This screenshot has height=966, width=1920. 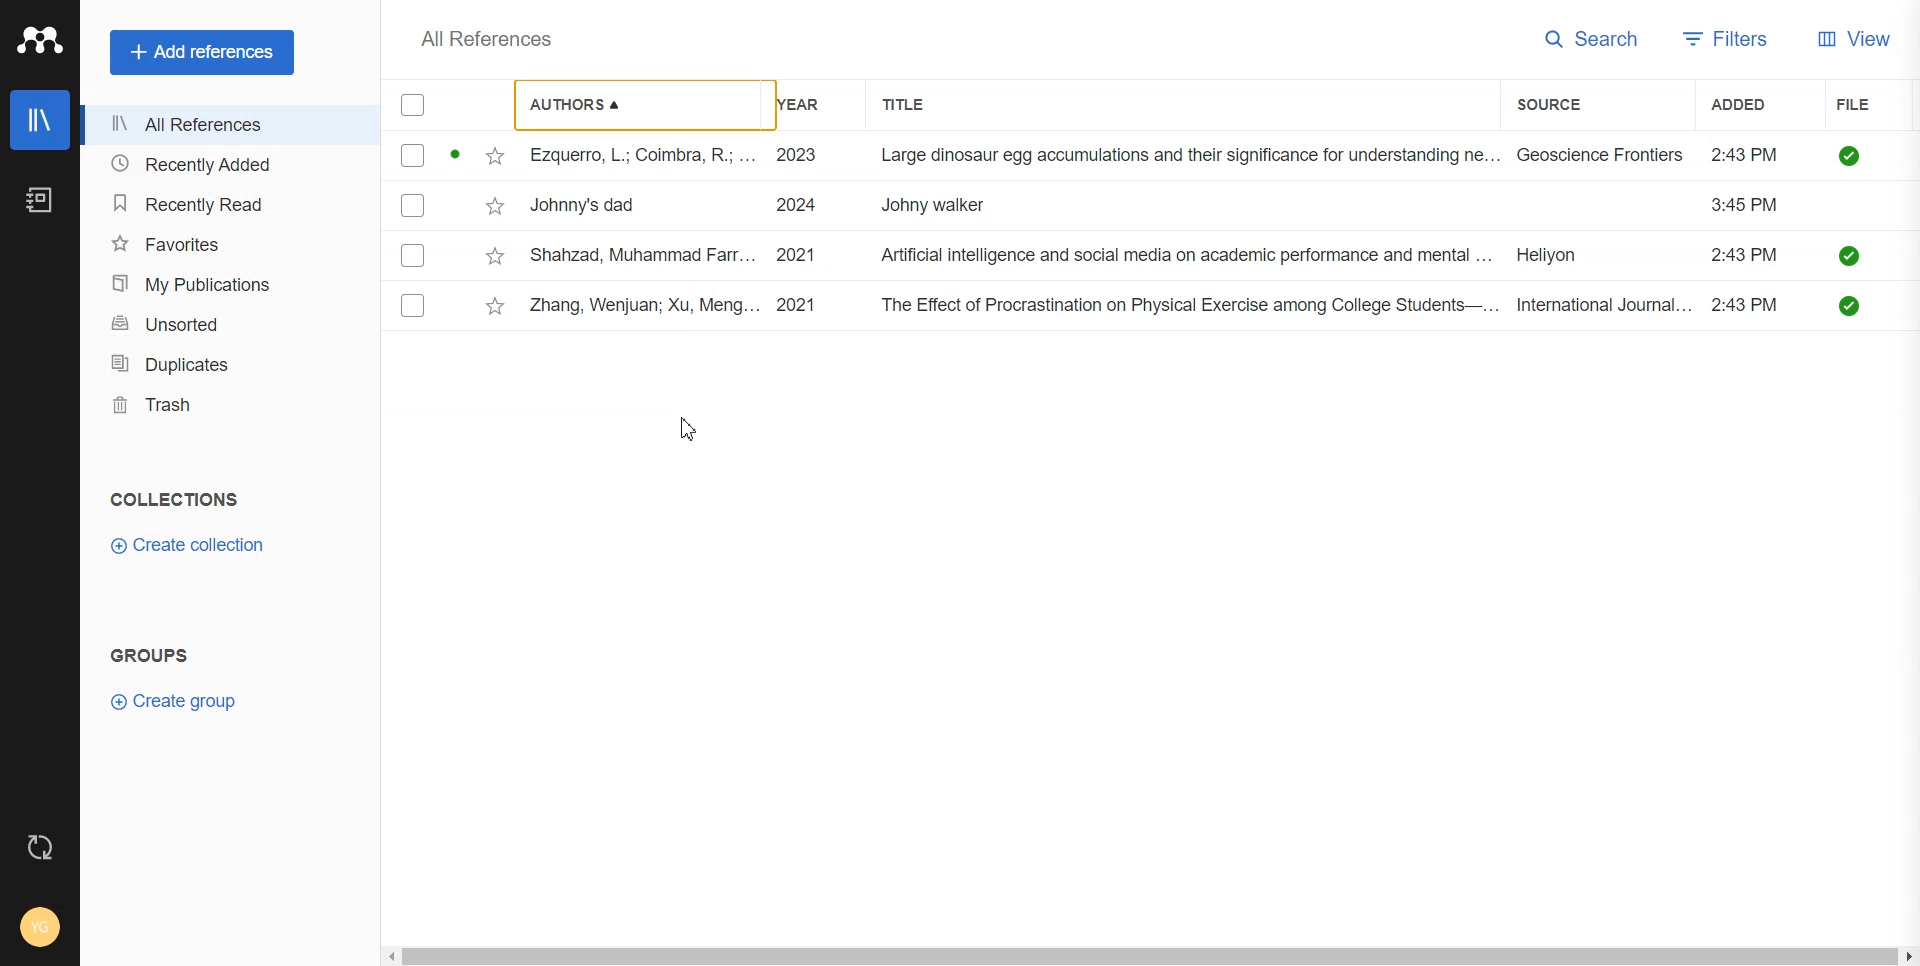 I want to click on year, so click(x=804, y=105).